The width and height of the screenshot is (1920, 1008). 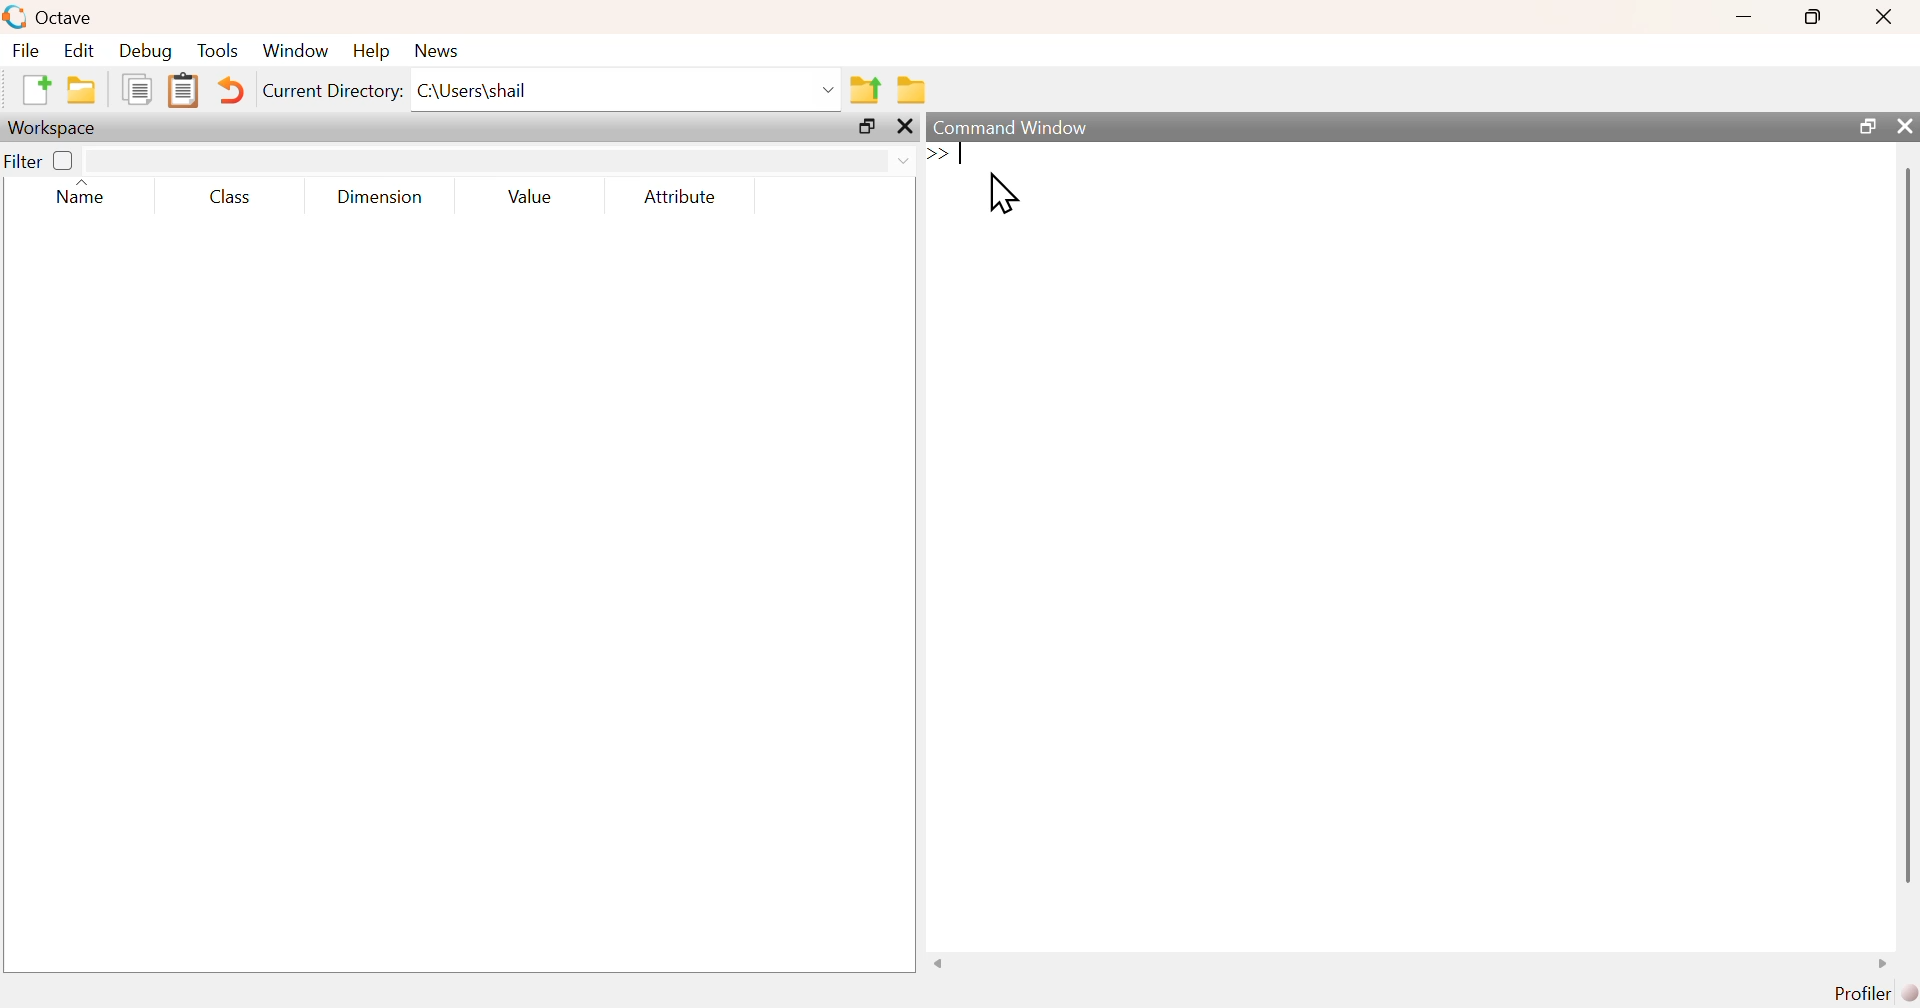 I want to click on Value, so click(x=529, y=196).